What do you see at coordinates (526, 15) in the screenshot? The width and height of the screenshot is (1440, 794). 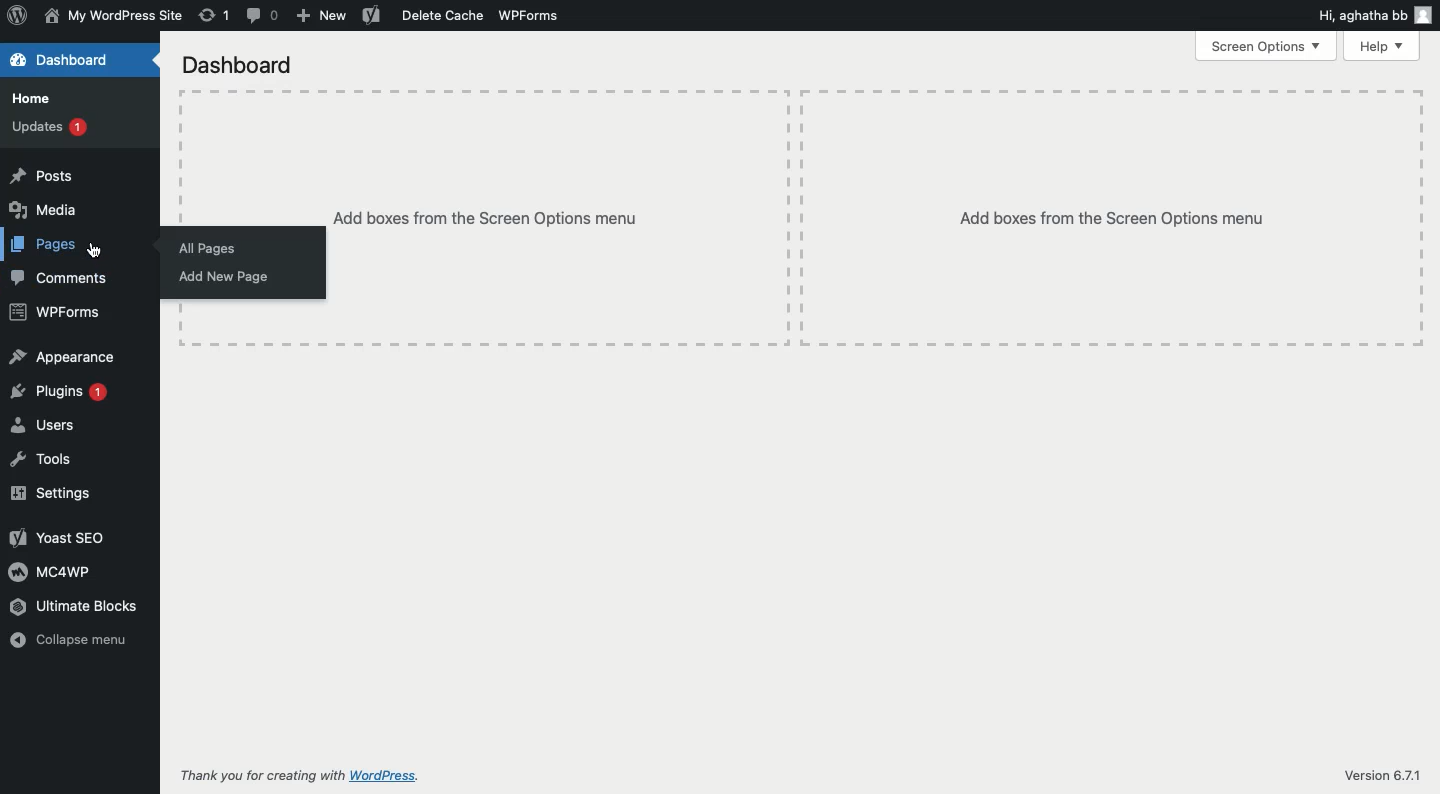 I see `WPForms` at bounding box center [526, 15].